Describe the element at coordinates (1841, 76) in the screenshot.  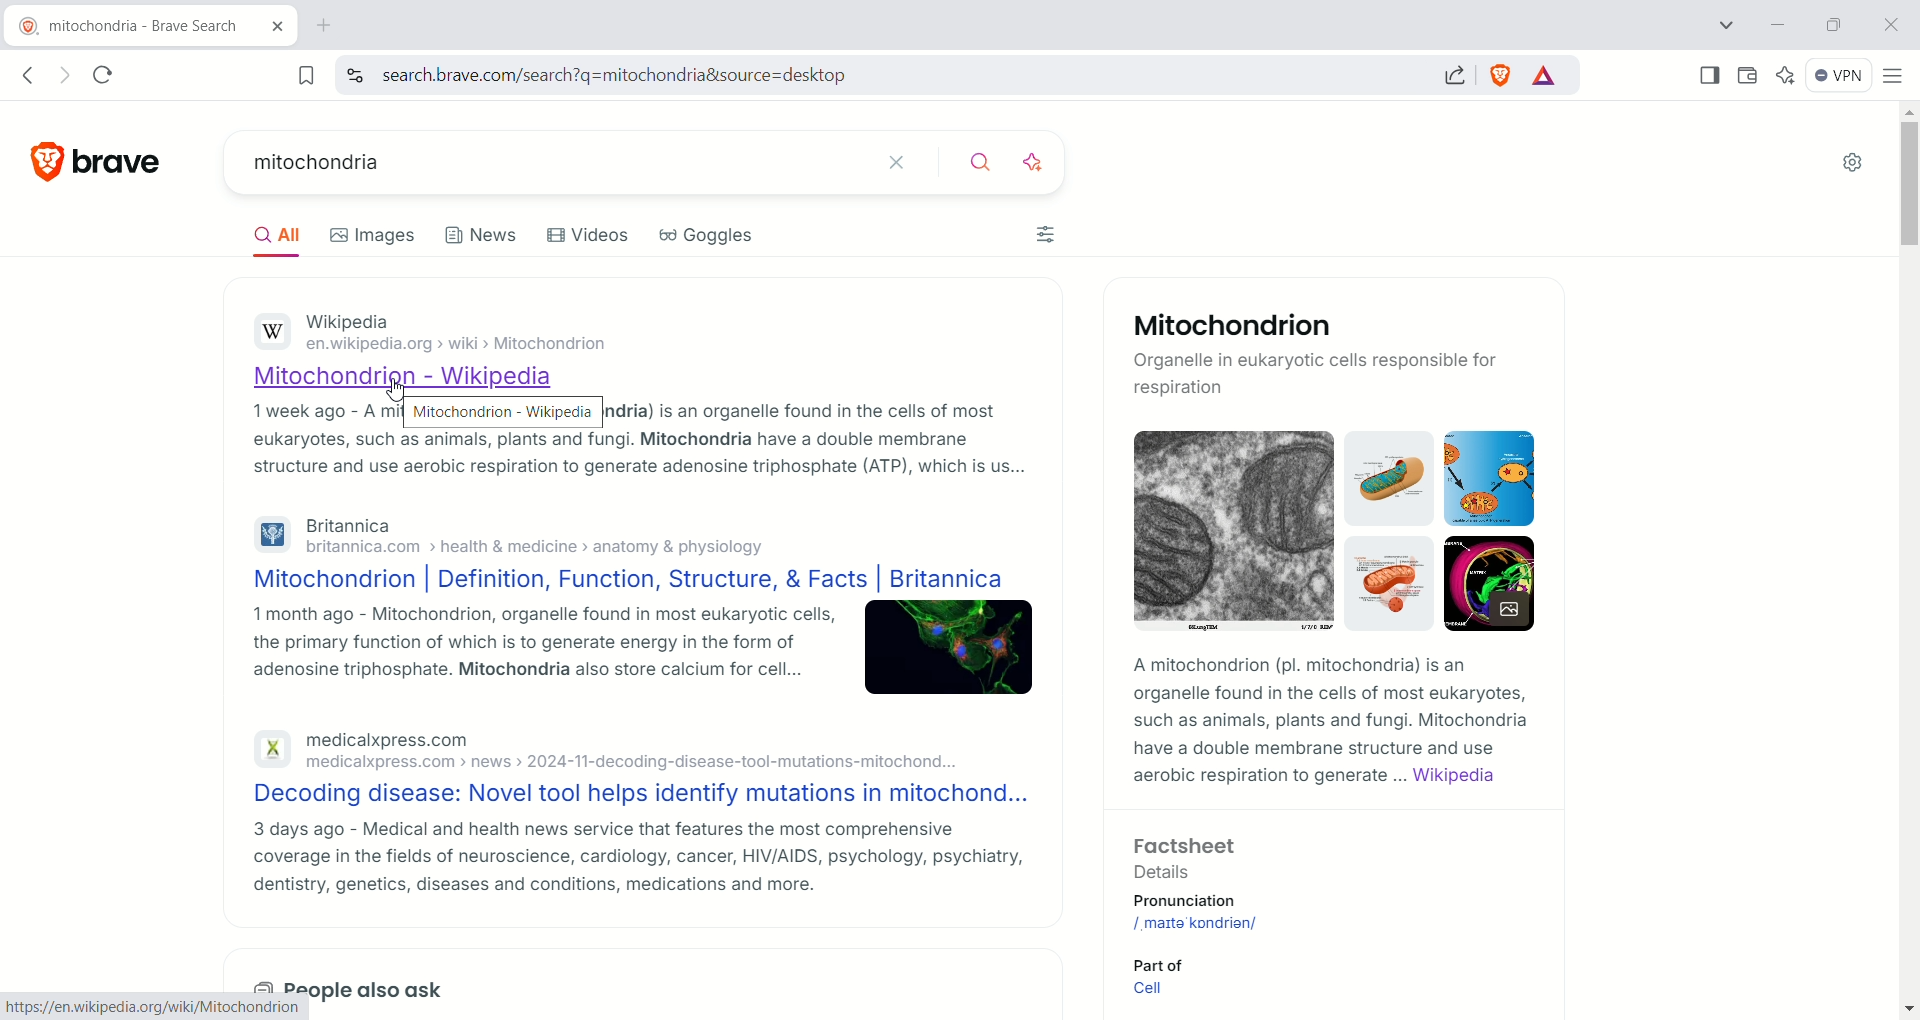
I see `VPN` at that location.